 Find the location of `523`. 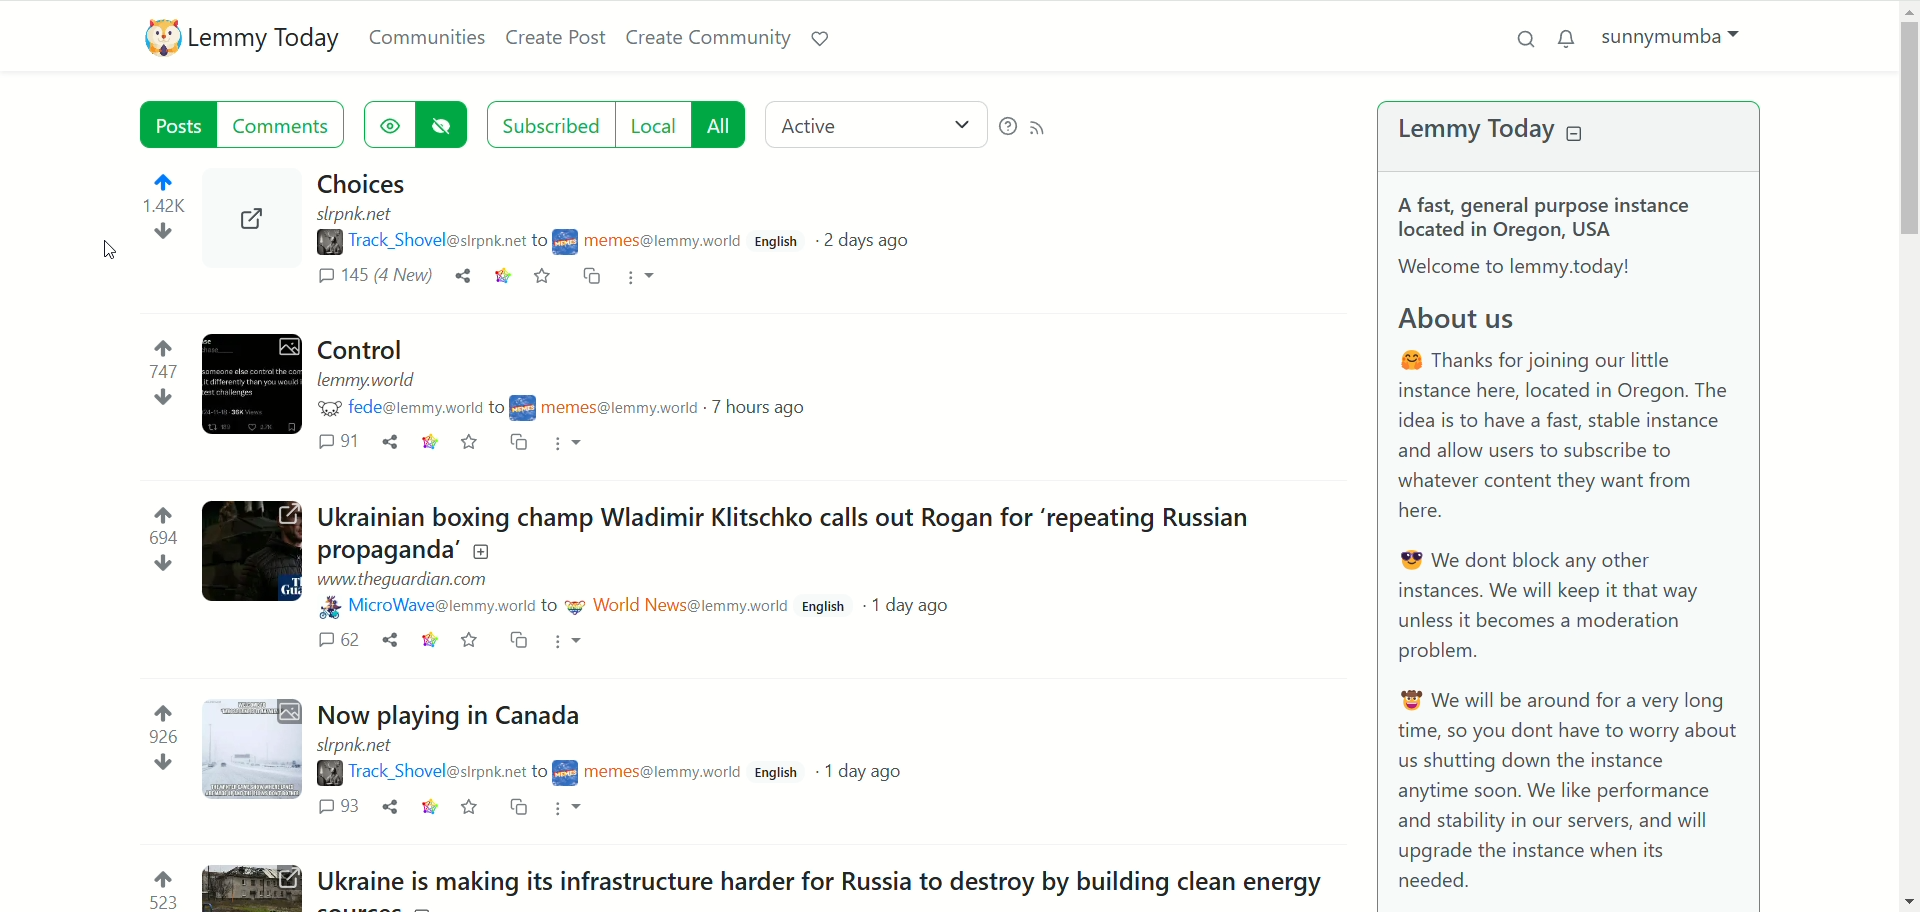

523 is located at coordinates (164, 904).